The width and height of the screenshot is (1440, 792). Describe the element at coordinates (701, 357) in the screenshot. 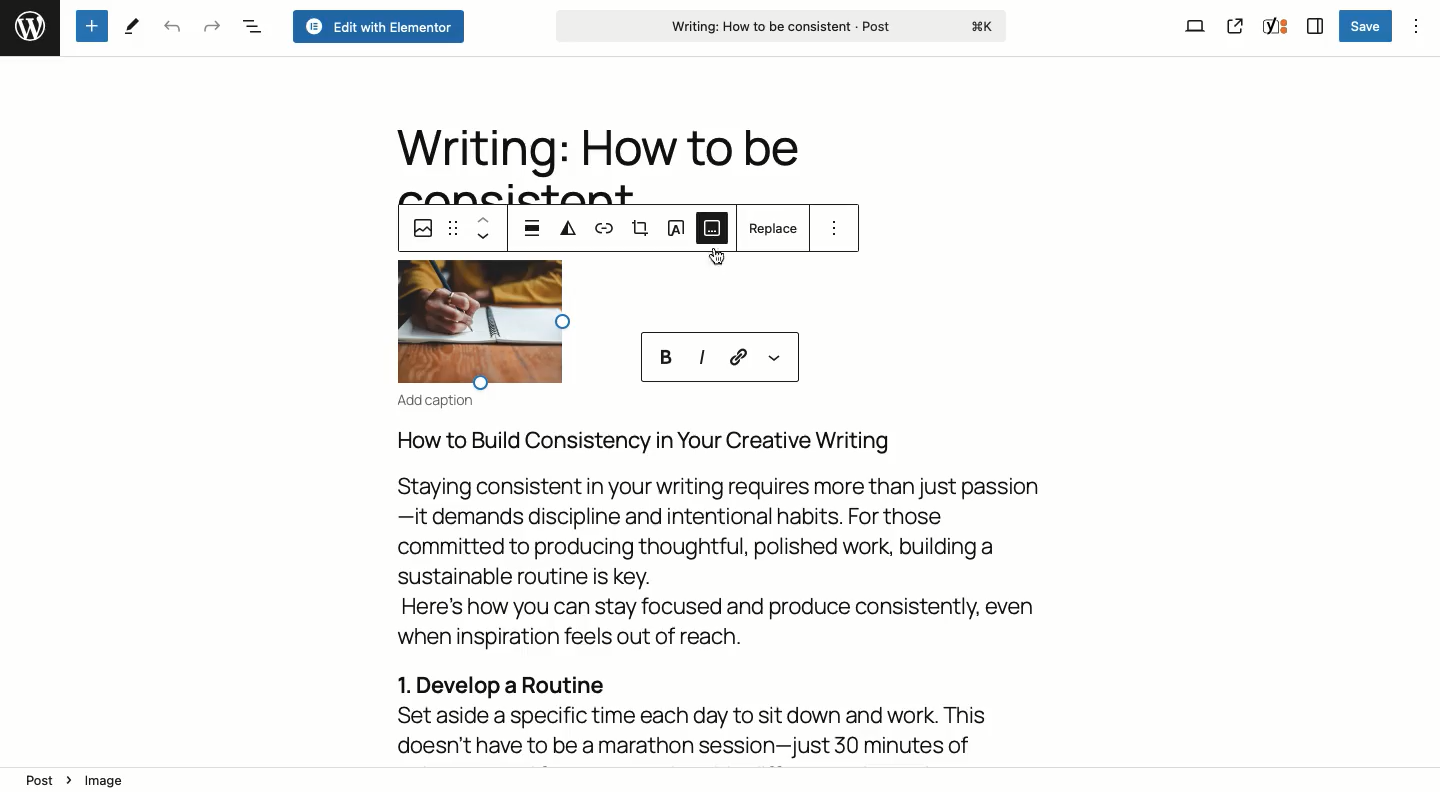

I see `Italics` at that location.